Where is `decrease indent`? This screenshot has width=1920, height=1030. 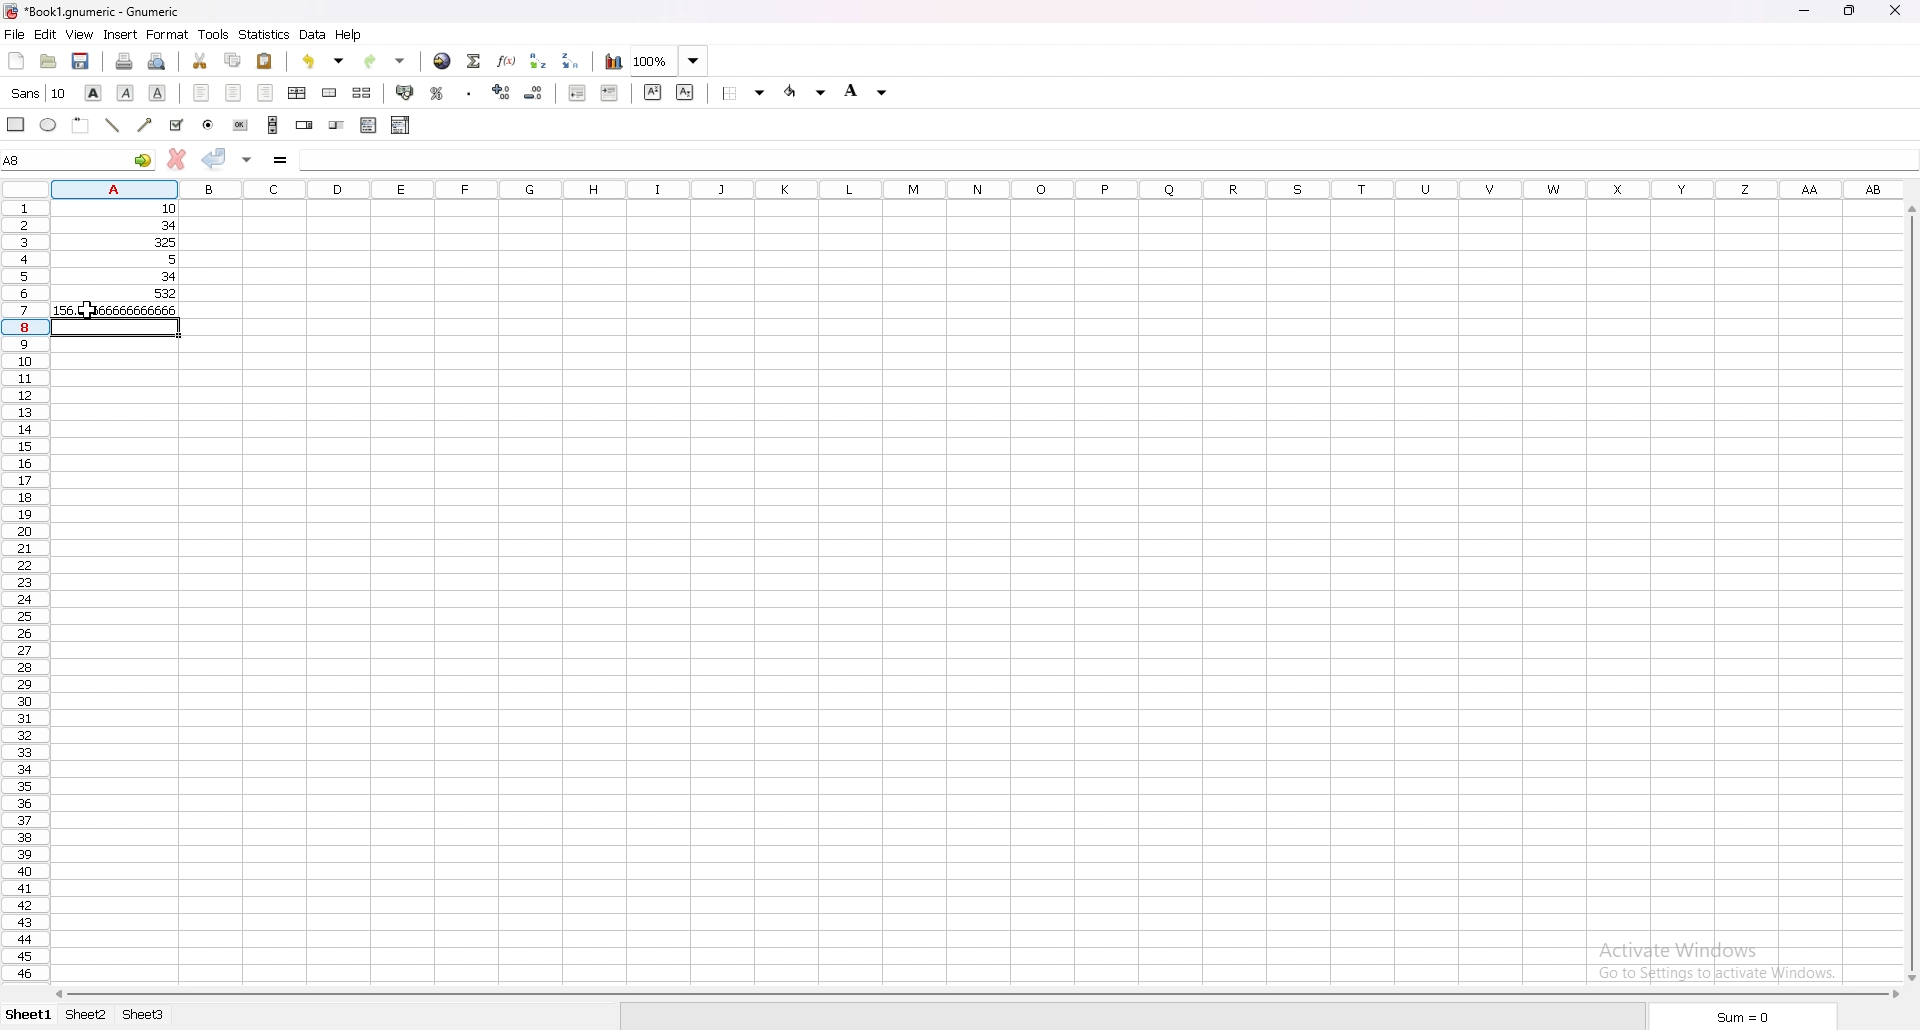
decrease indent is located at coordinates (578, 93).